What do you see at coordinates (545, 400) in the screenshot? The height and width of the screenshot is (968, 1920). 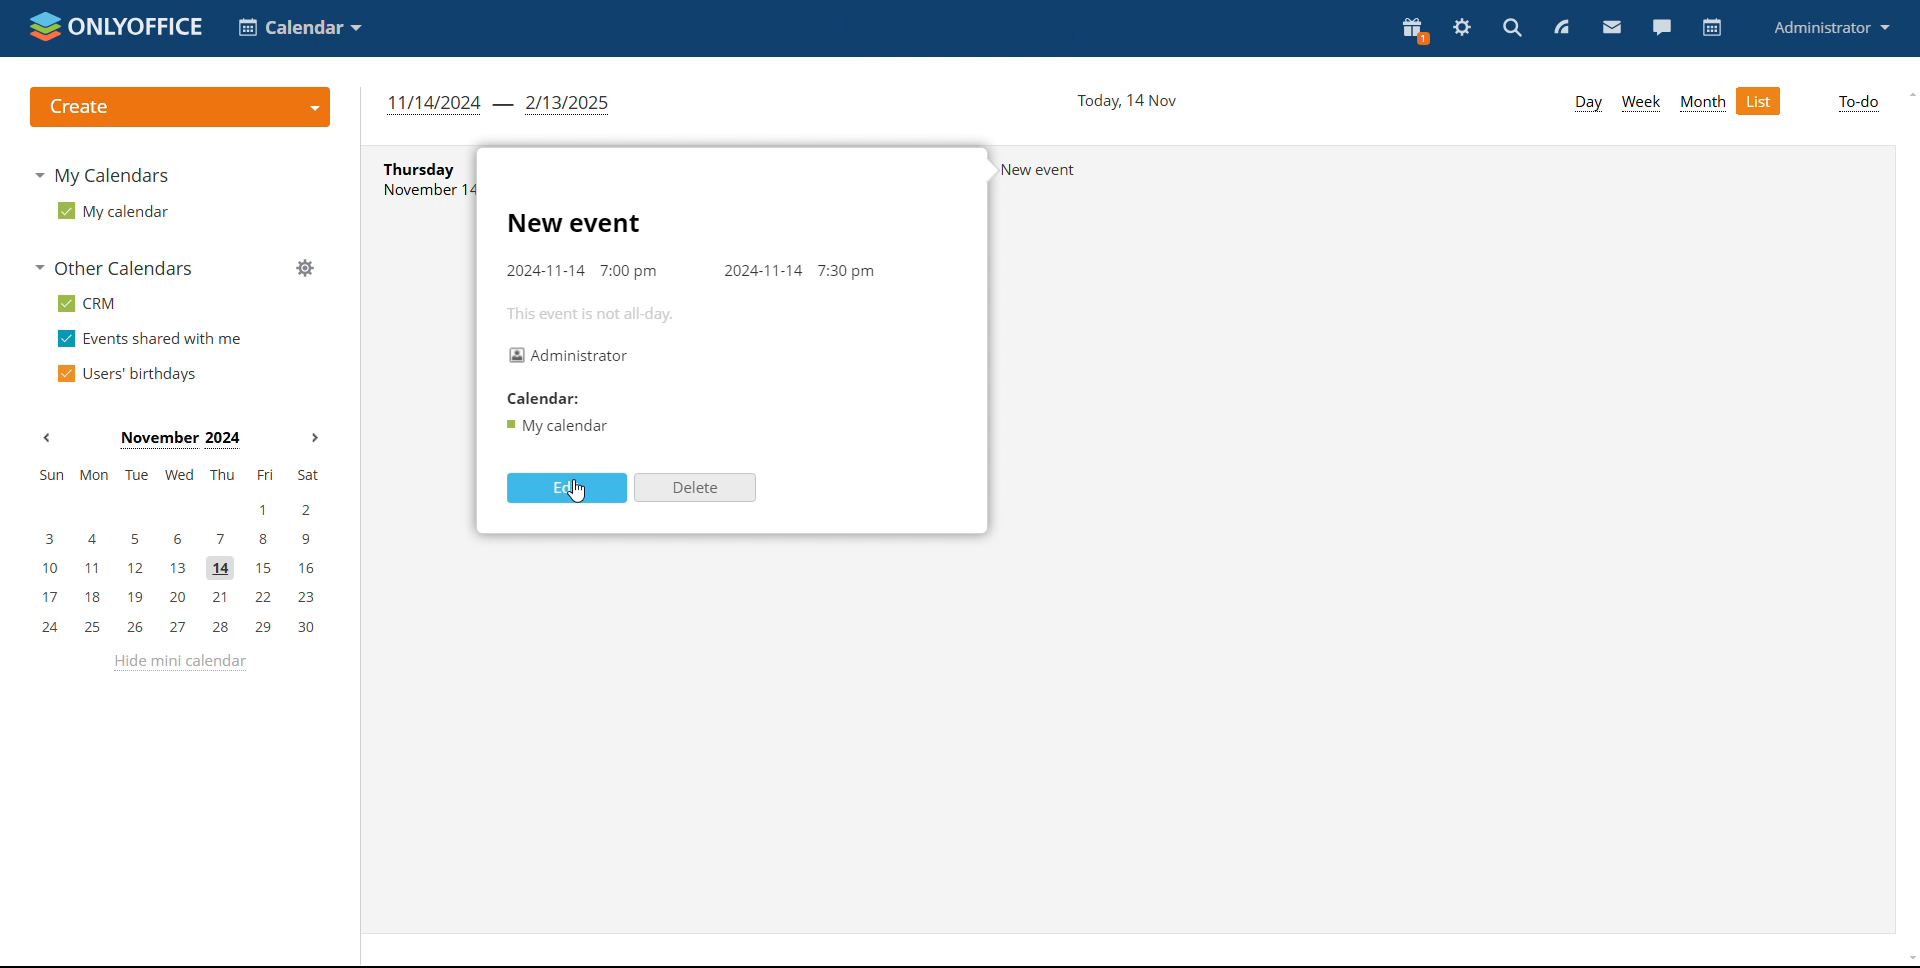 I see `calendar` at bounding box center [545, 400].